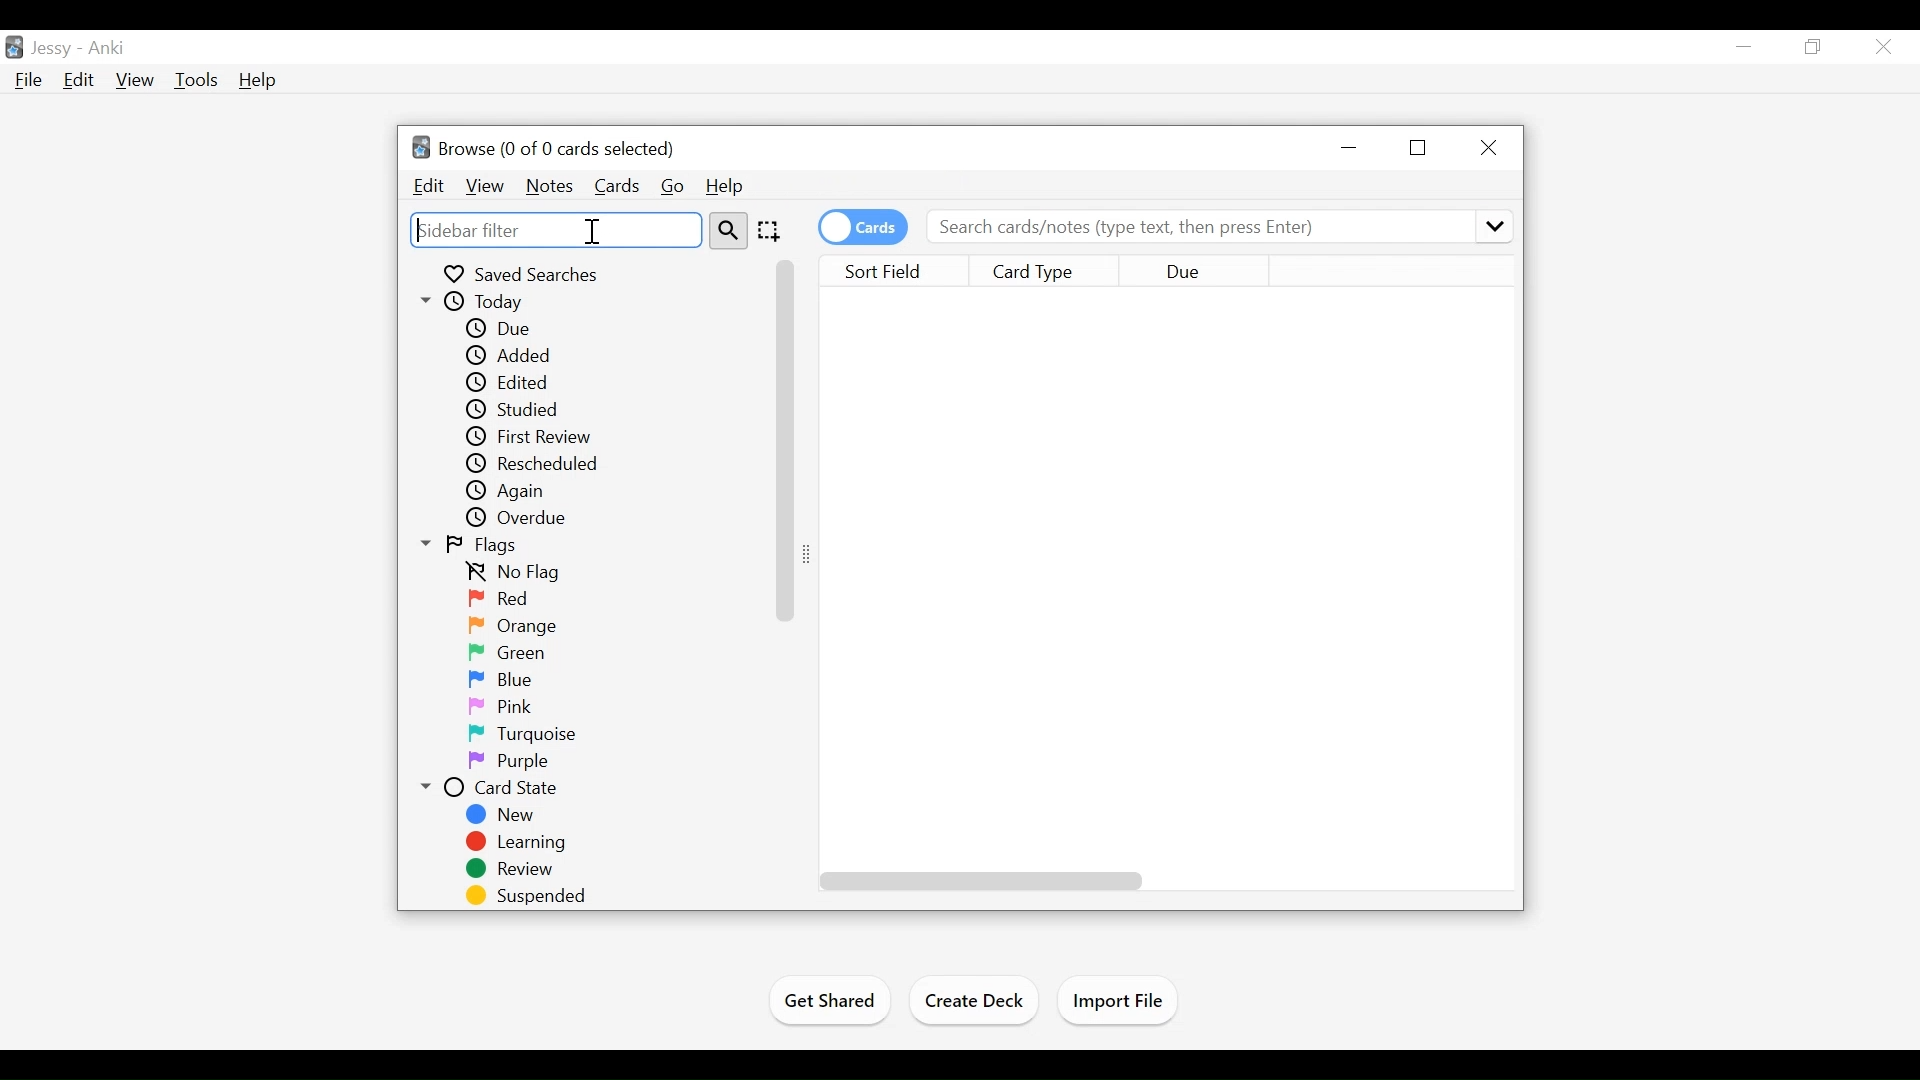  Describe the element at coordinates (1192, 272) in the screenshot. I see `Due ` at that location.